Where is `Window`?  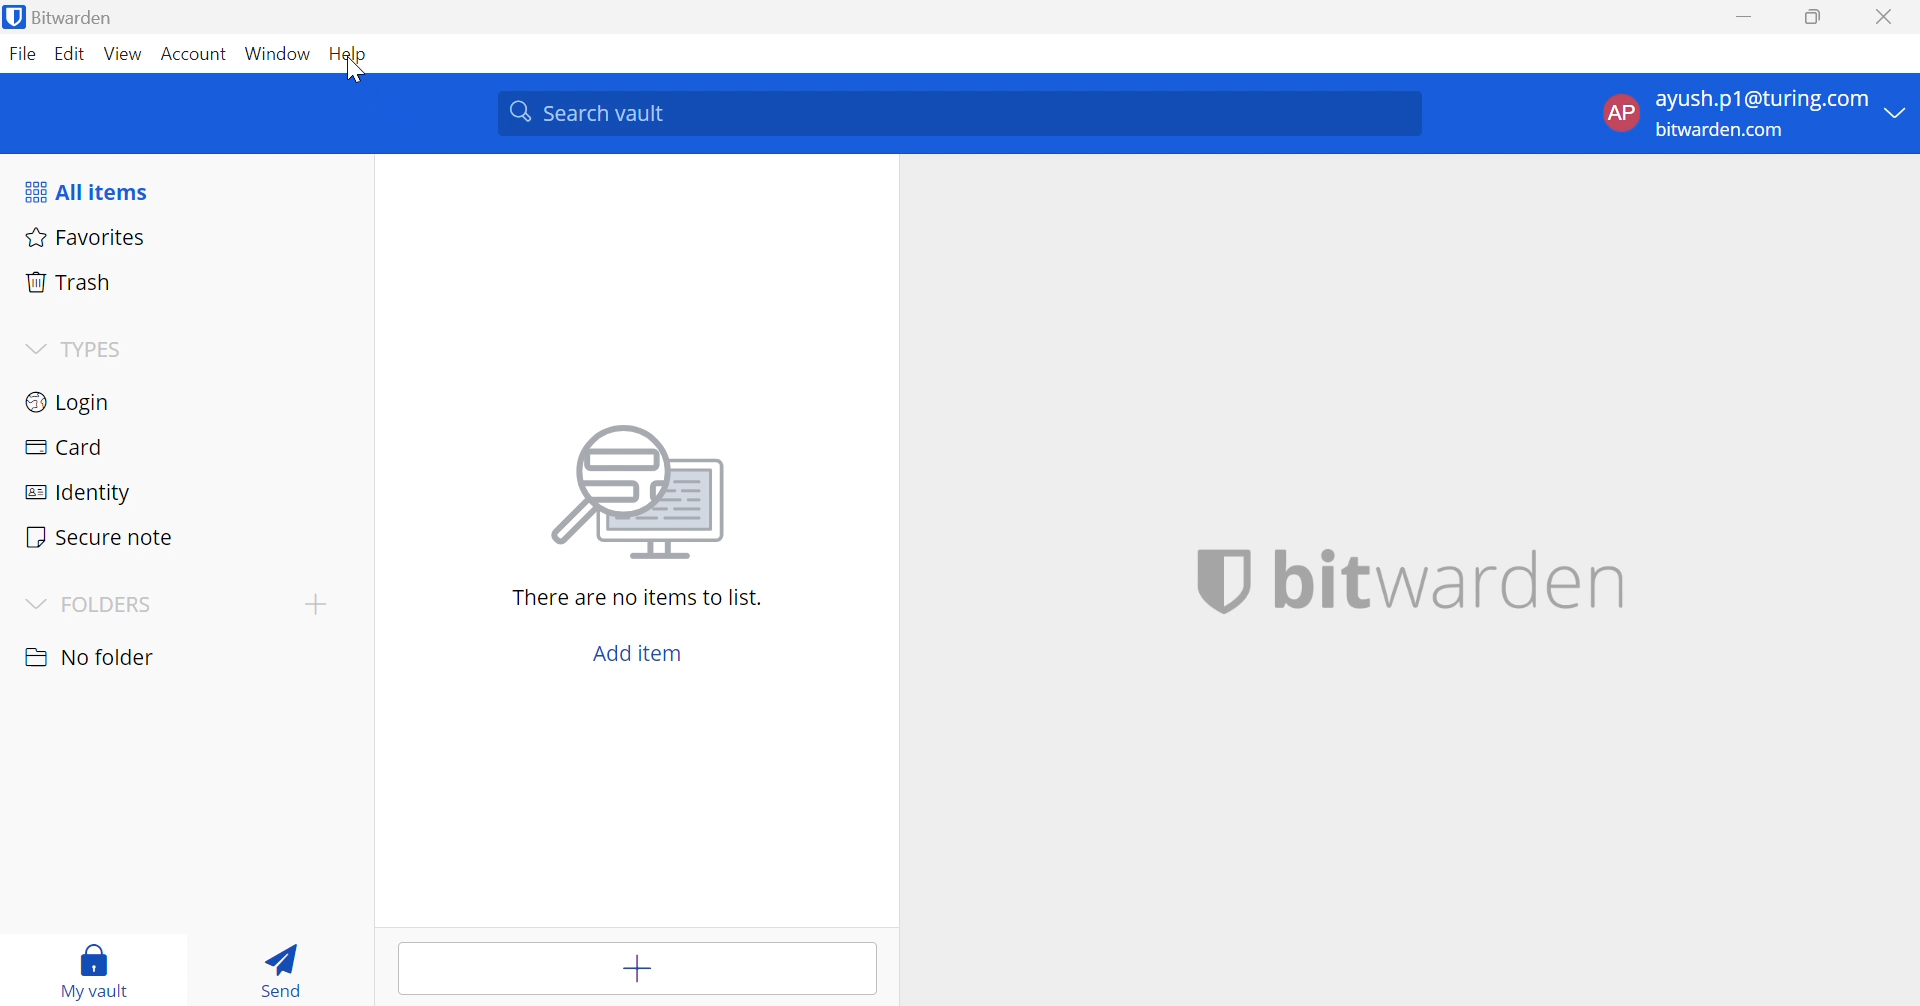 Window is located at coordinates (278, 55).